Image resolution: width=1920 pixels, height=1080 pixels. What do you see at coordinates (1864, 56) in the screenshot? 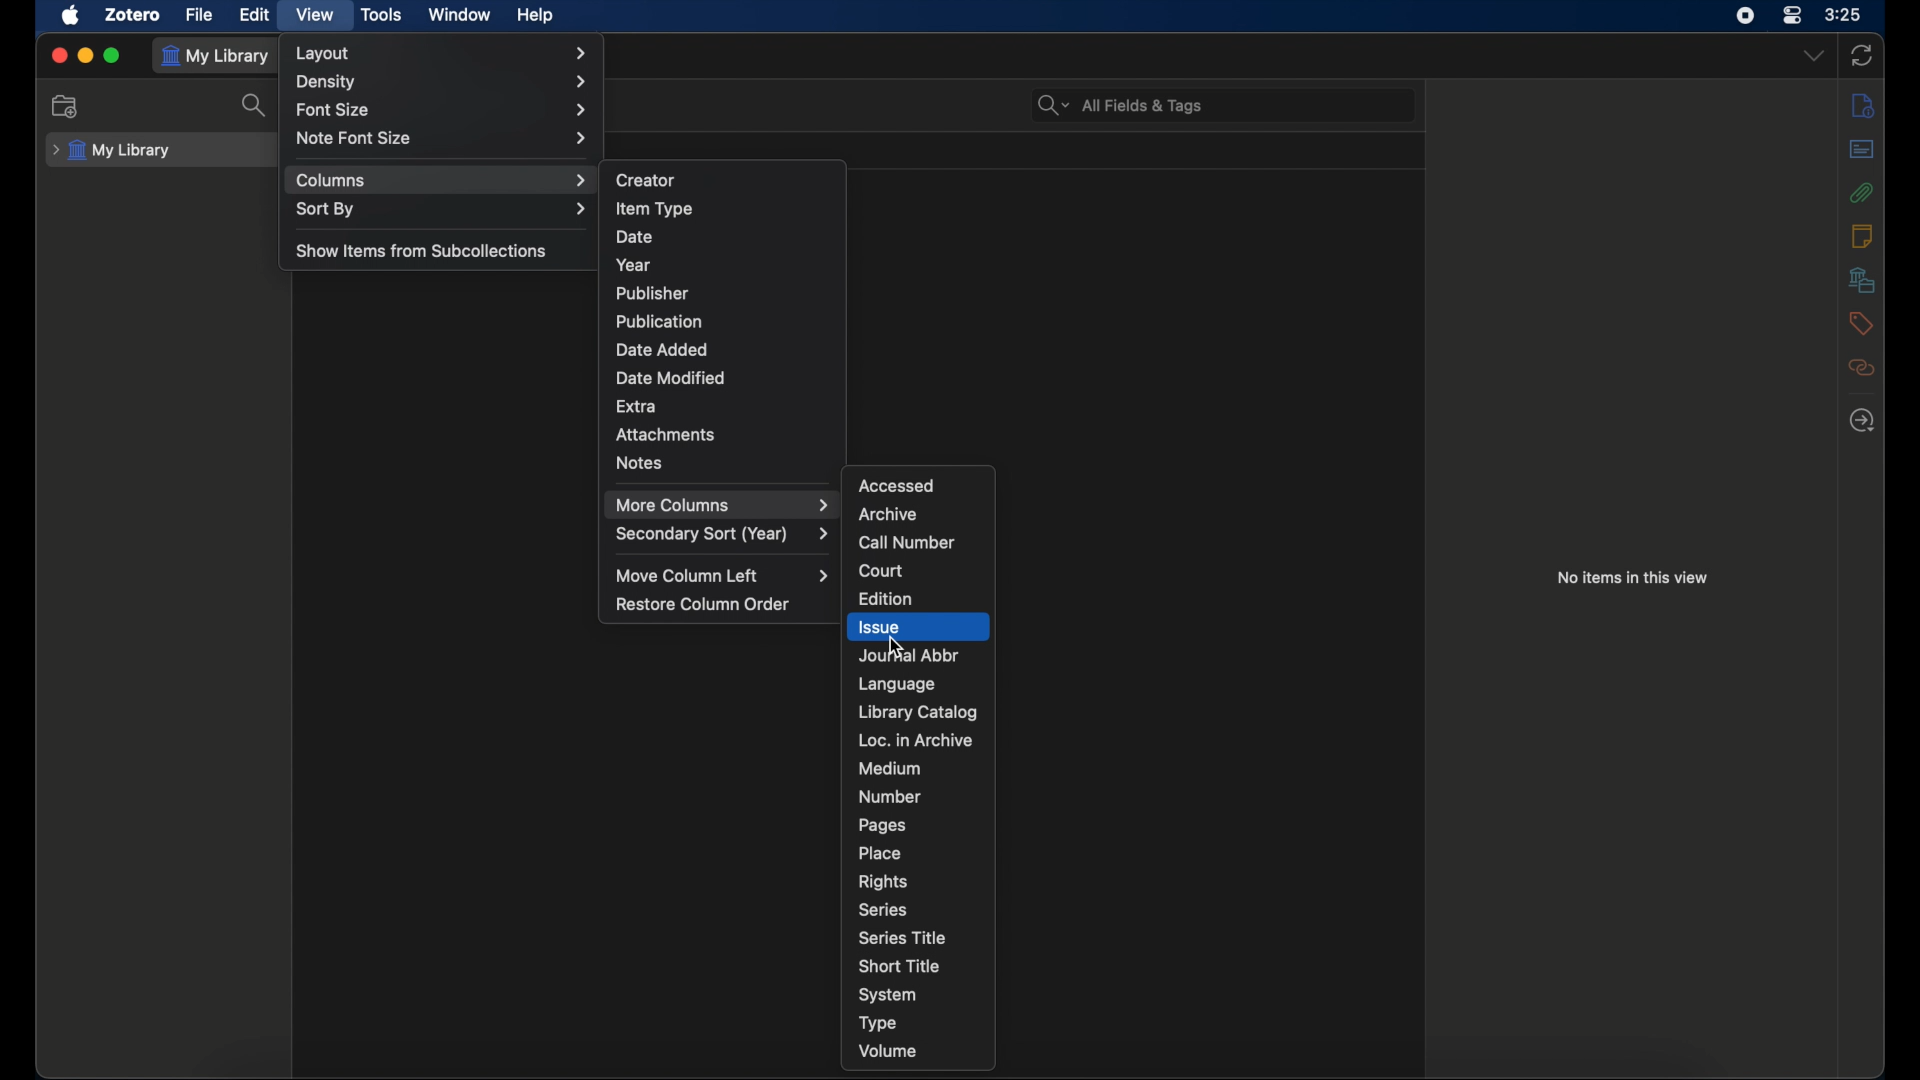
I see `sync` at bounding box center [1864, 56].